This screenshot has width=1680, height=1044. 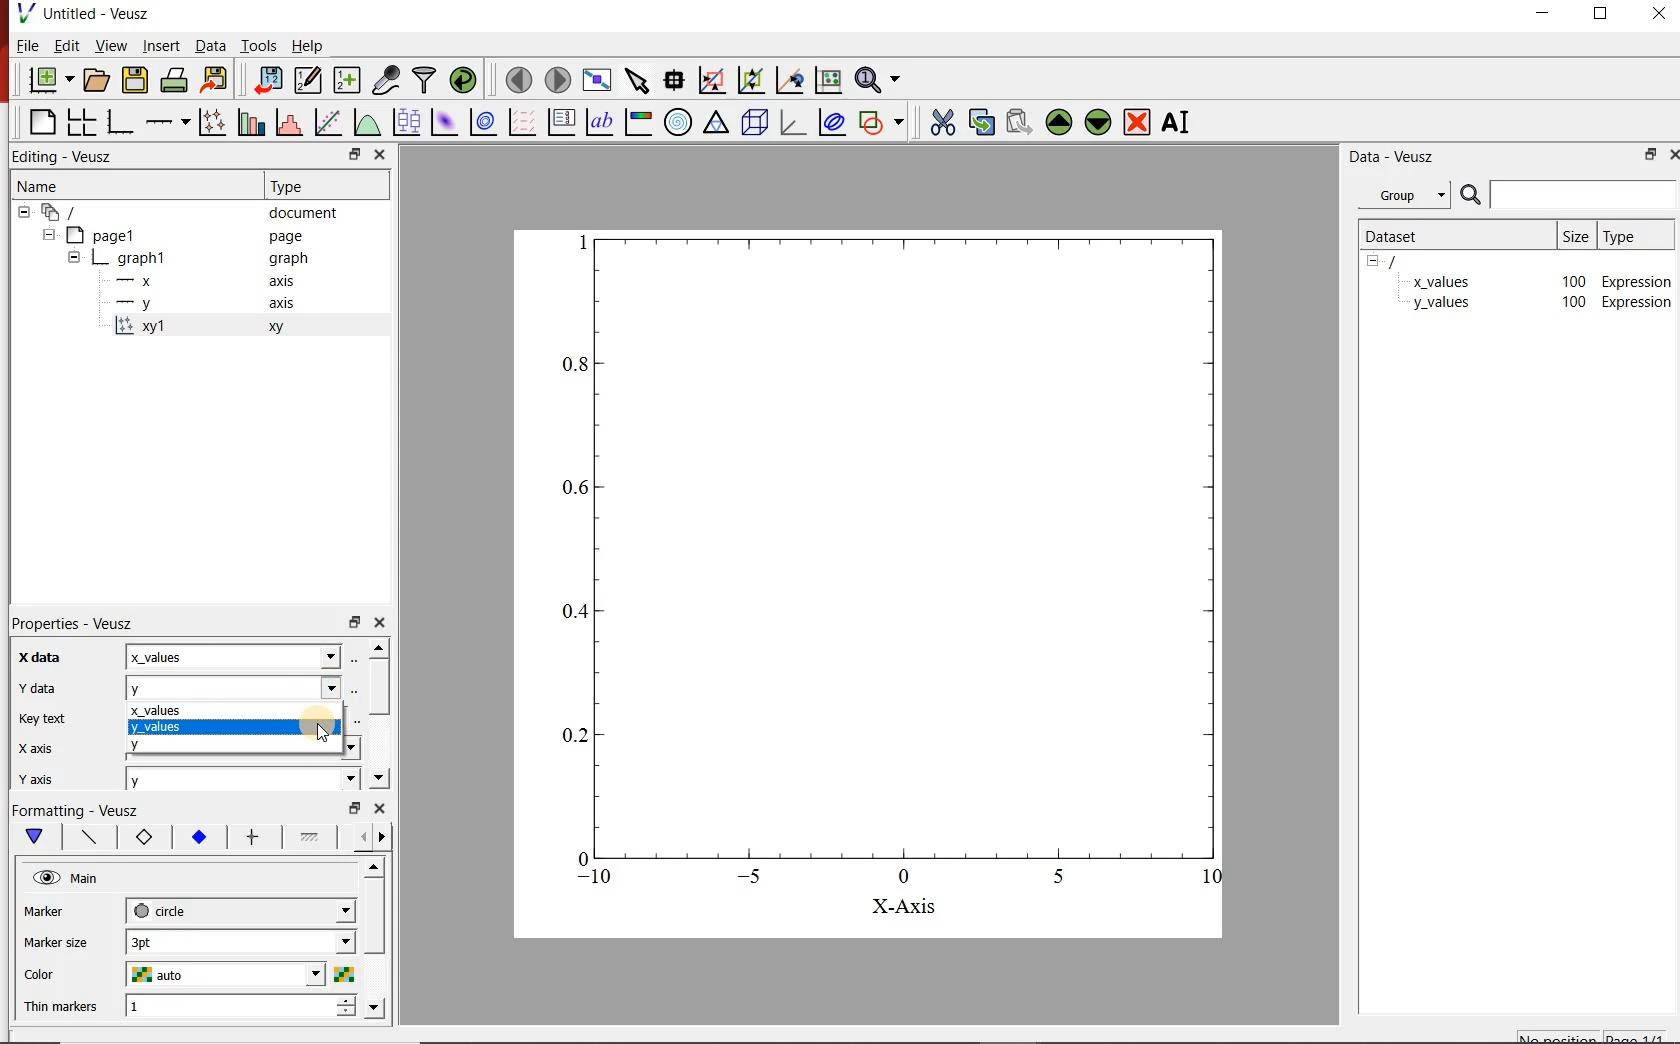 What do you see at coordinates (1572, 304) in the screenshot?
I see `100` at bounding box center [1572, 304].